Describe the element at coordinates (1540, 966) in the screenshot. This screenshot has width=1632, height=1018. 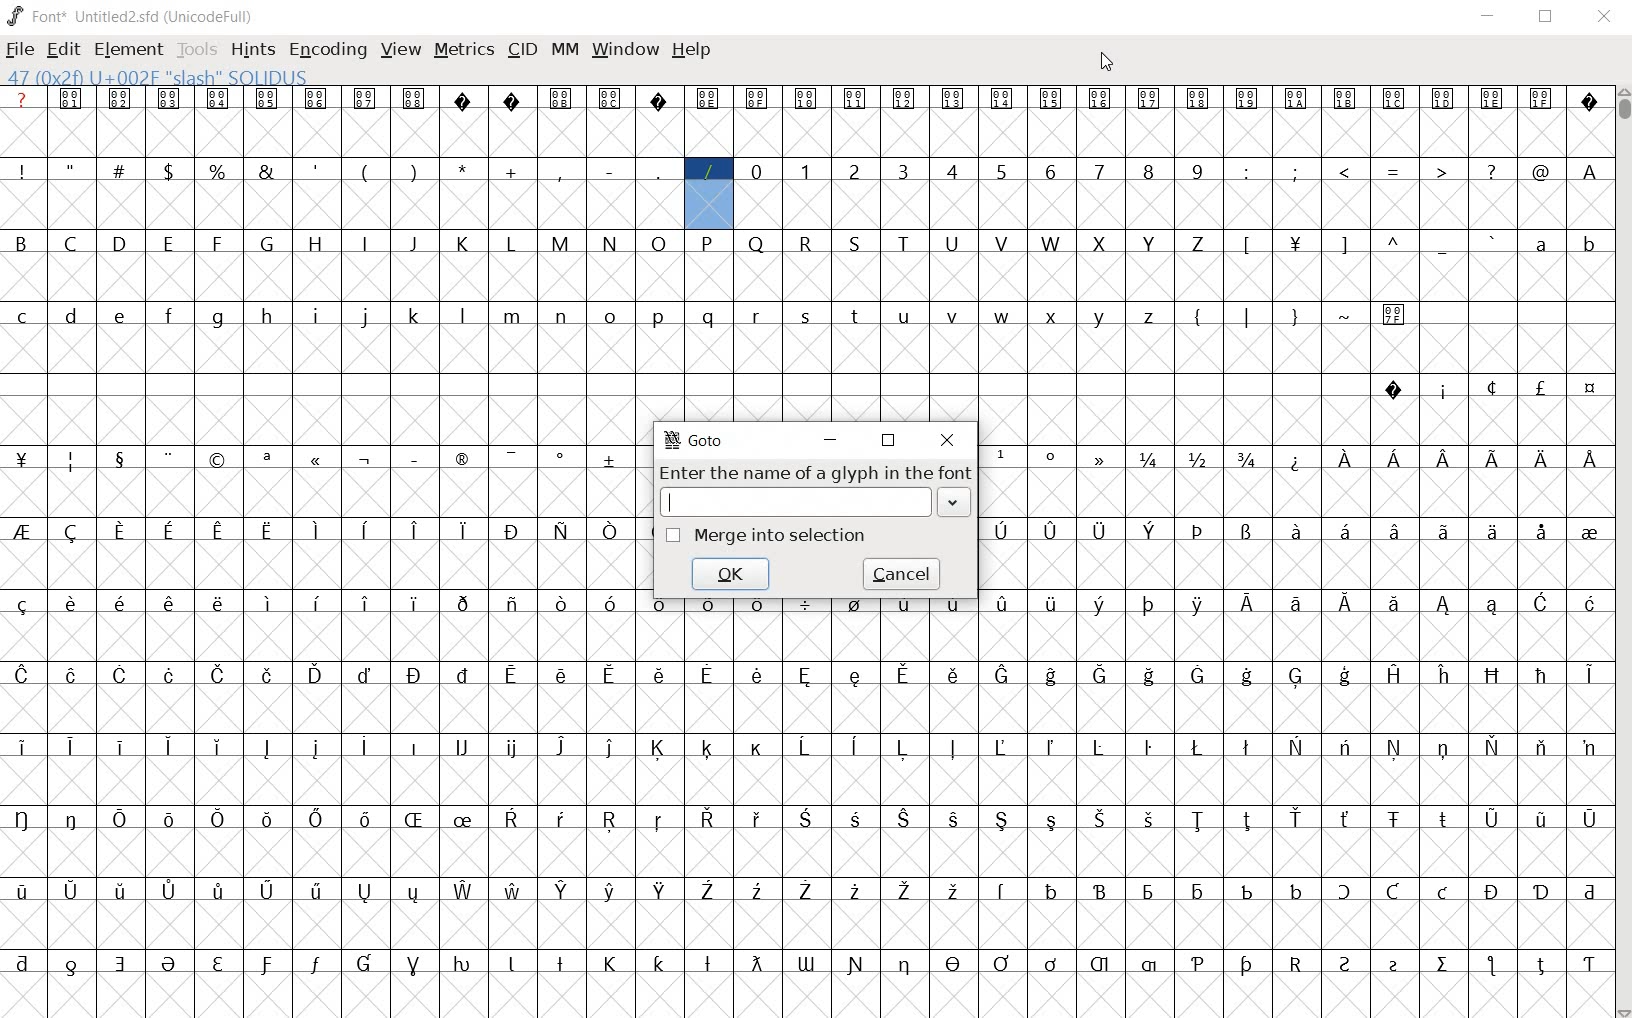
I see `glyph` at that location.